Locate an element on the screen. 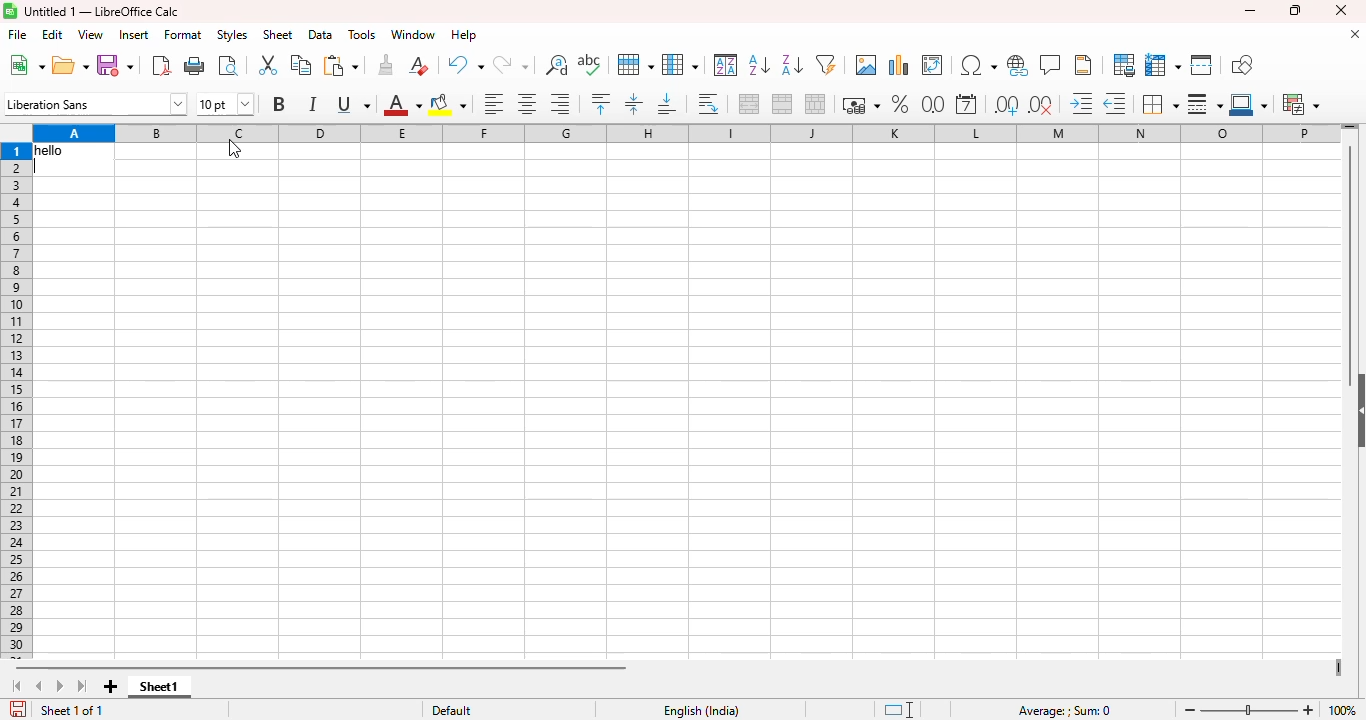 The image size is (1366, 720). cut is located at coordinates (267, 65).